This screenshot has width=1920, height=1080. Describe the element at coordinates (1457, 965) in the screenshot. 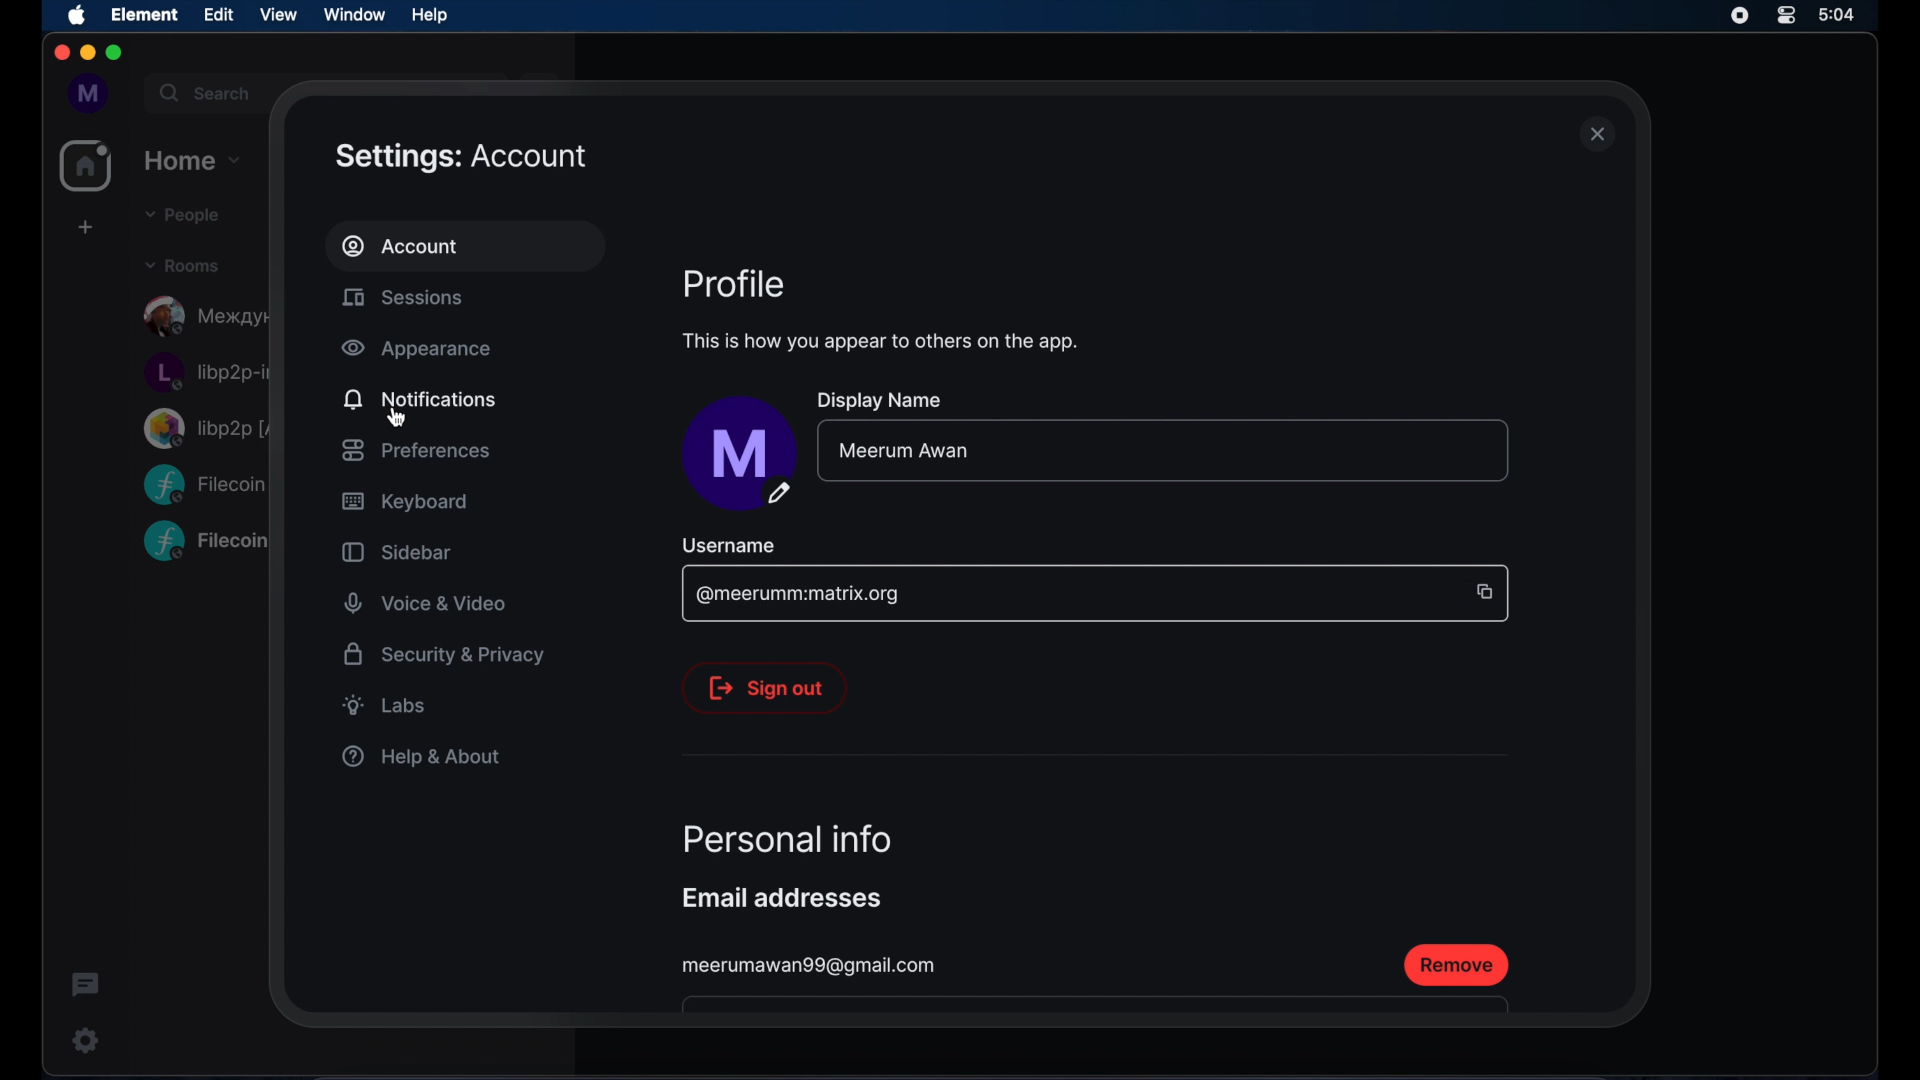

I see `remove` at that location.